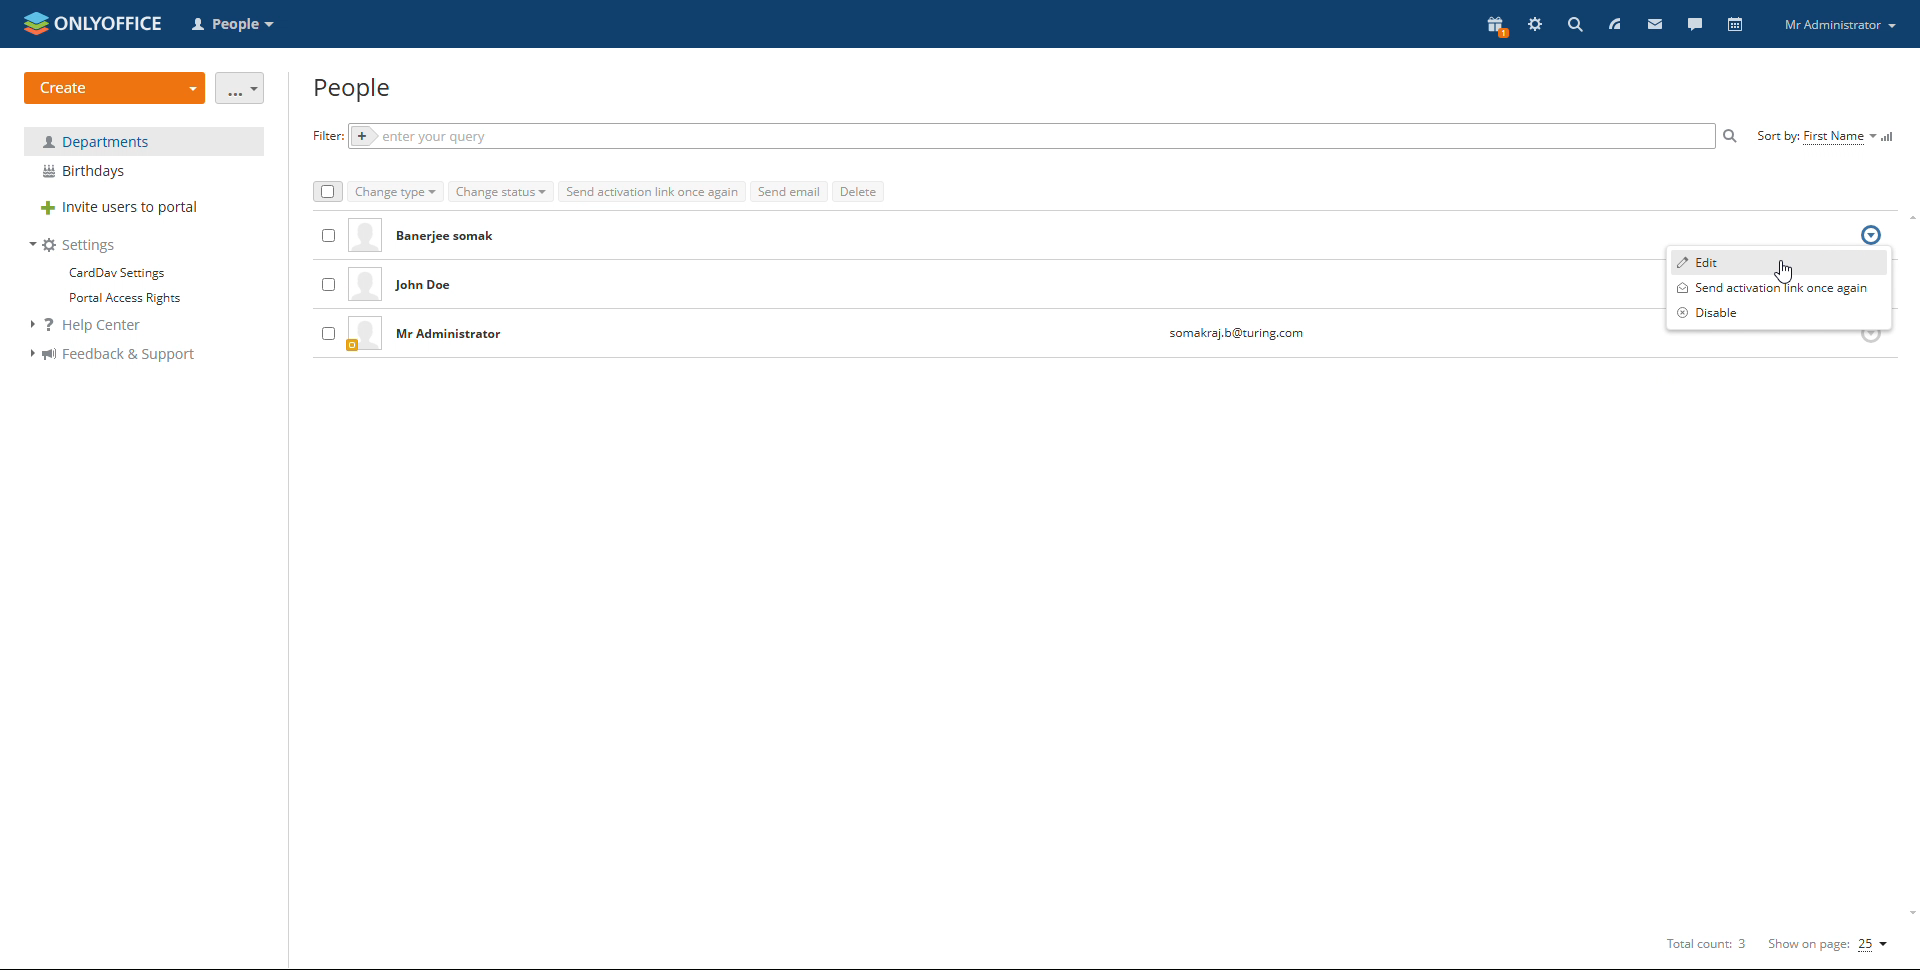 This screenshot has height=970, width=1920. What do you see at coordinates (74, 245) in the screenshot?
I see `settings` at bounding box center [74, 245].